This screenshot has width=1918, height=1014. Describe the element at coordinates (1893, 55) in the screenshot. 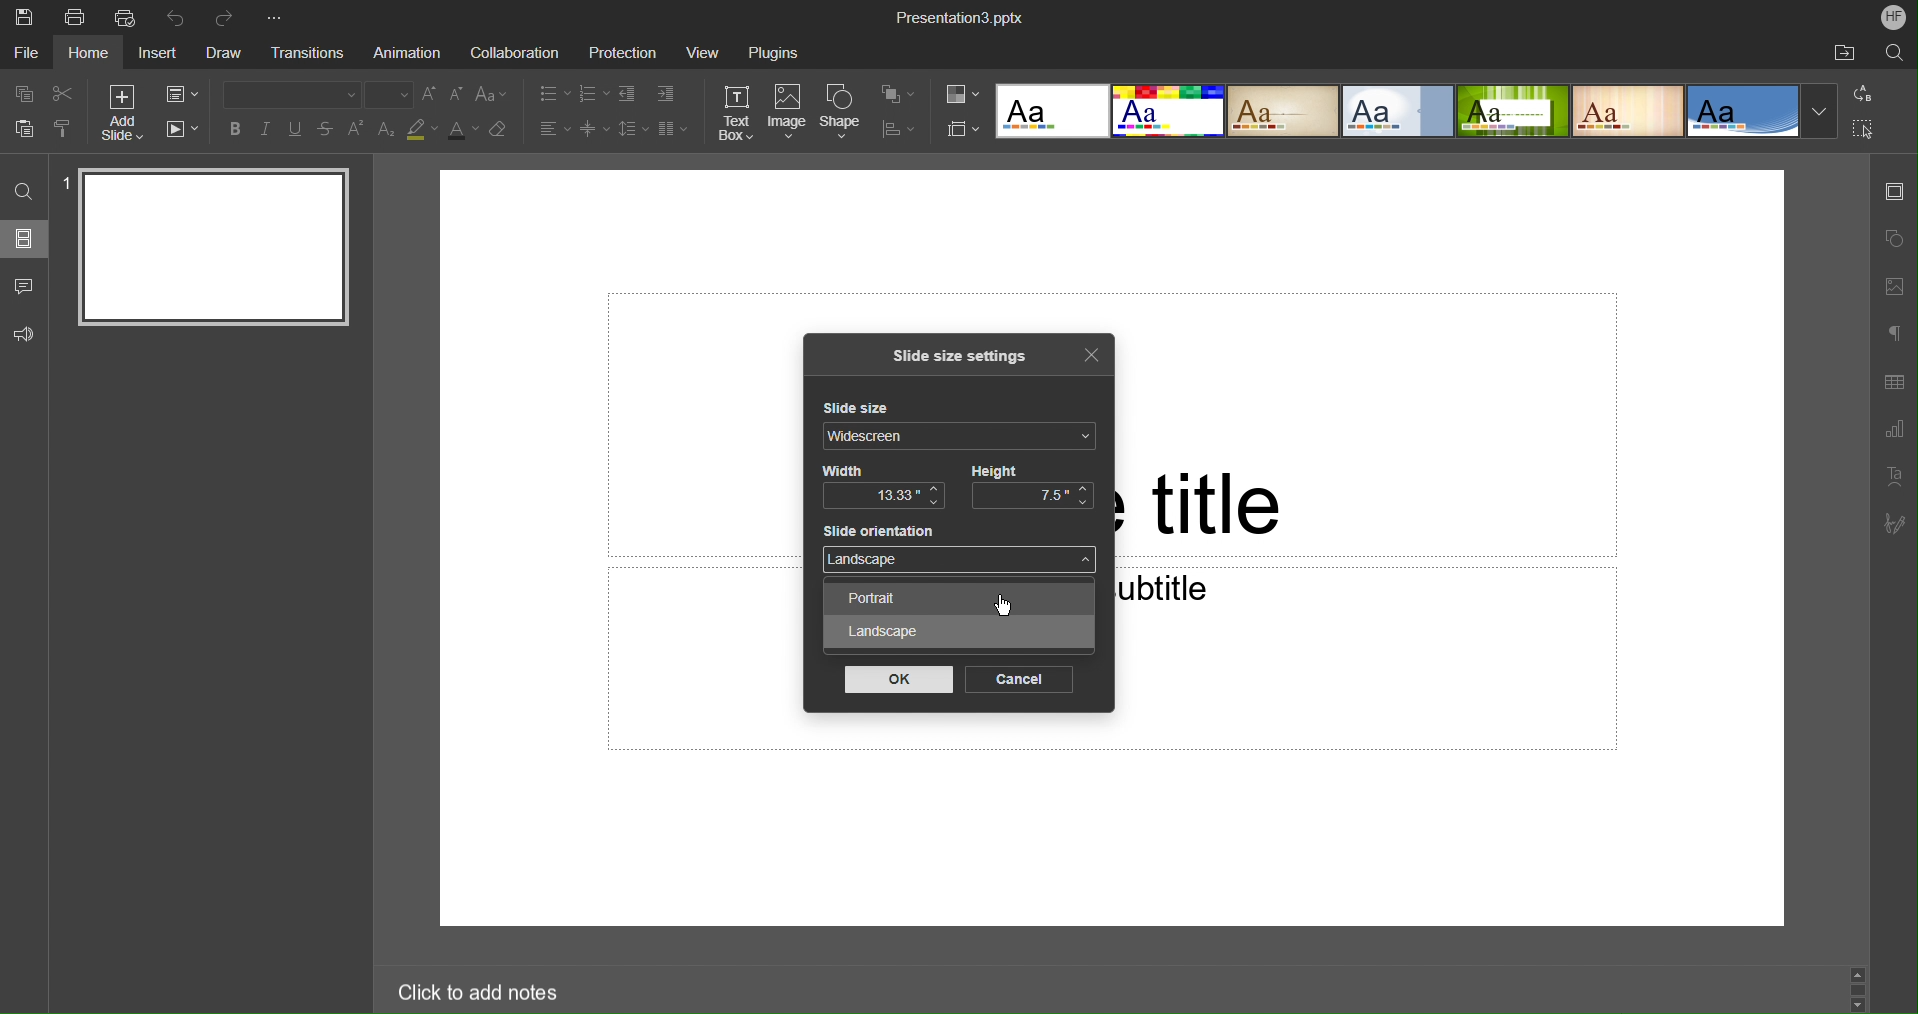

I see `Search` at that location.